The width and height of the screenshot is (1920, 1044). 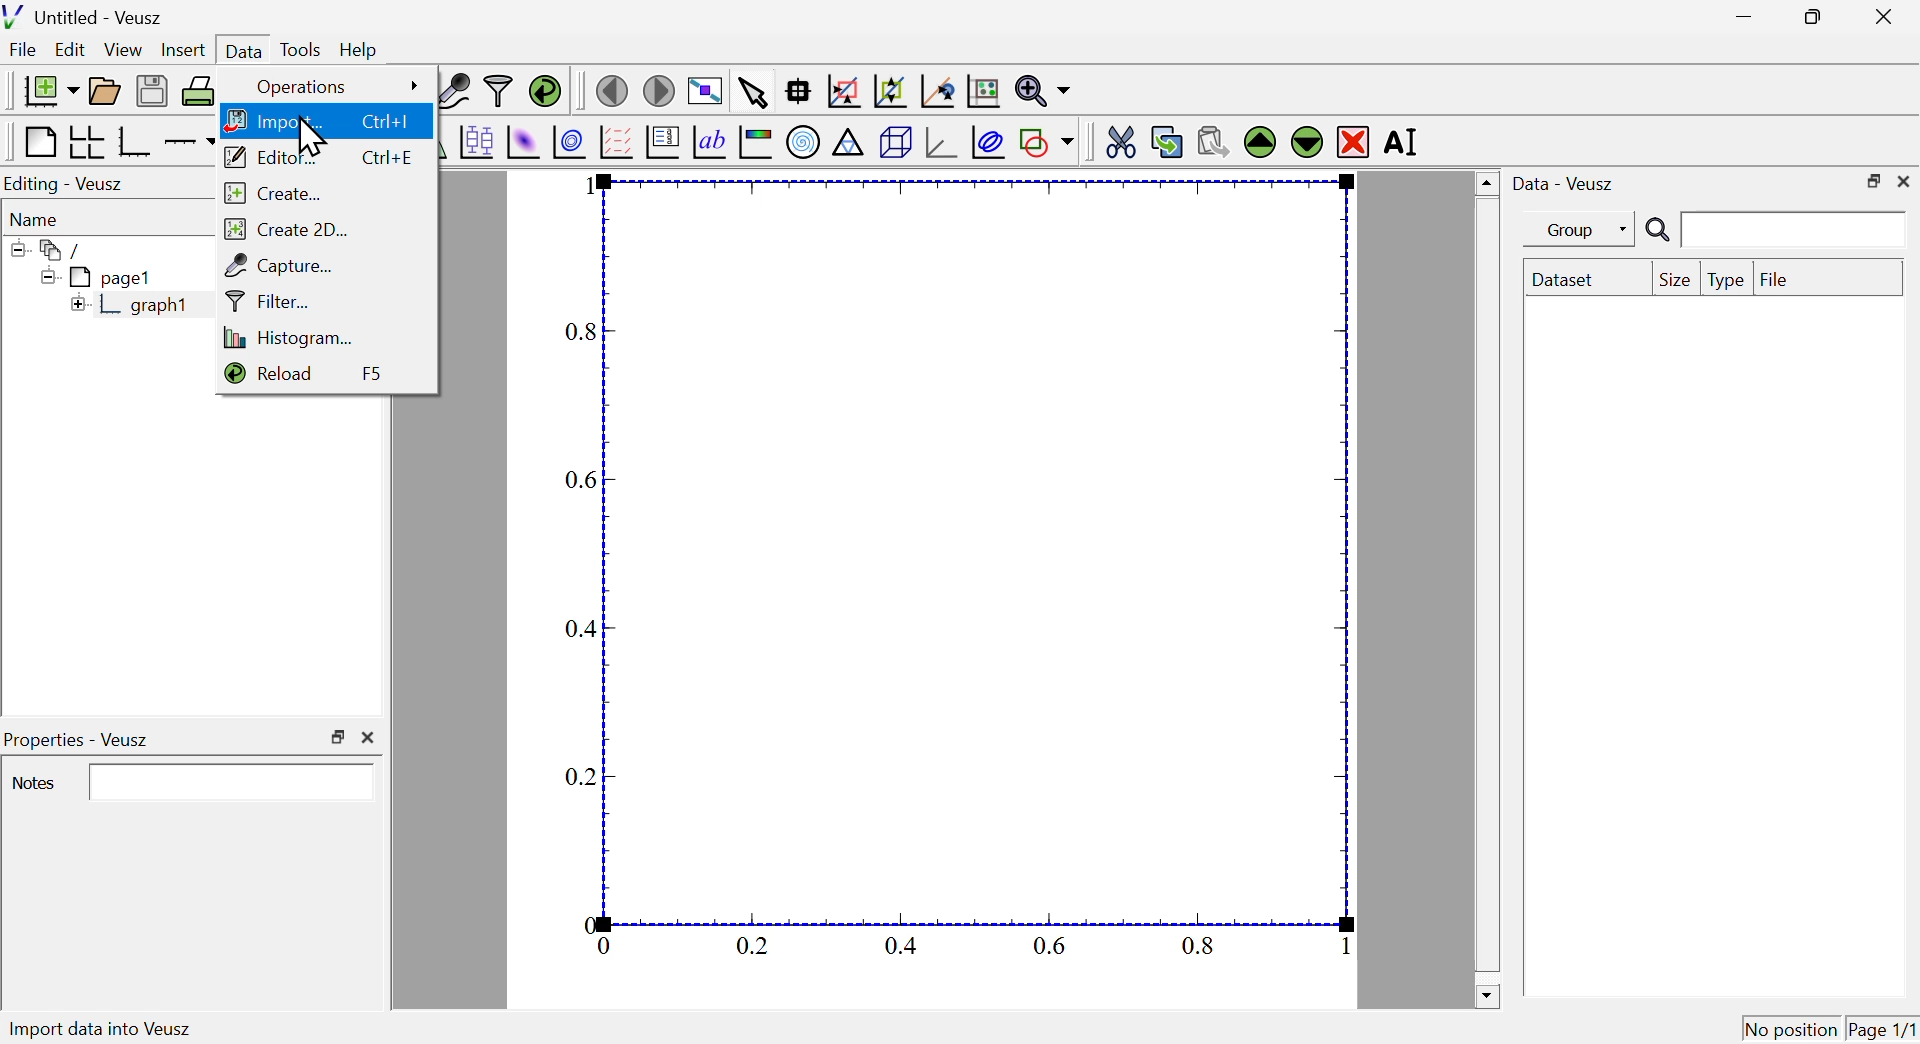 What do you see at coordinates (896, 144) in the screenshot?
I see `3d scene` at bounding box center [896, 144].